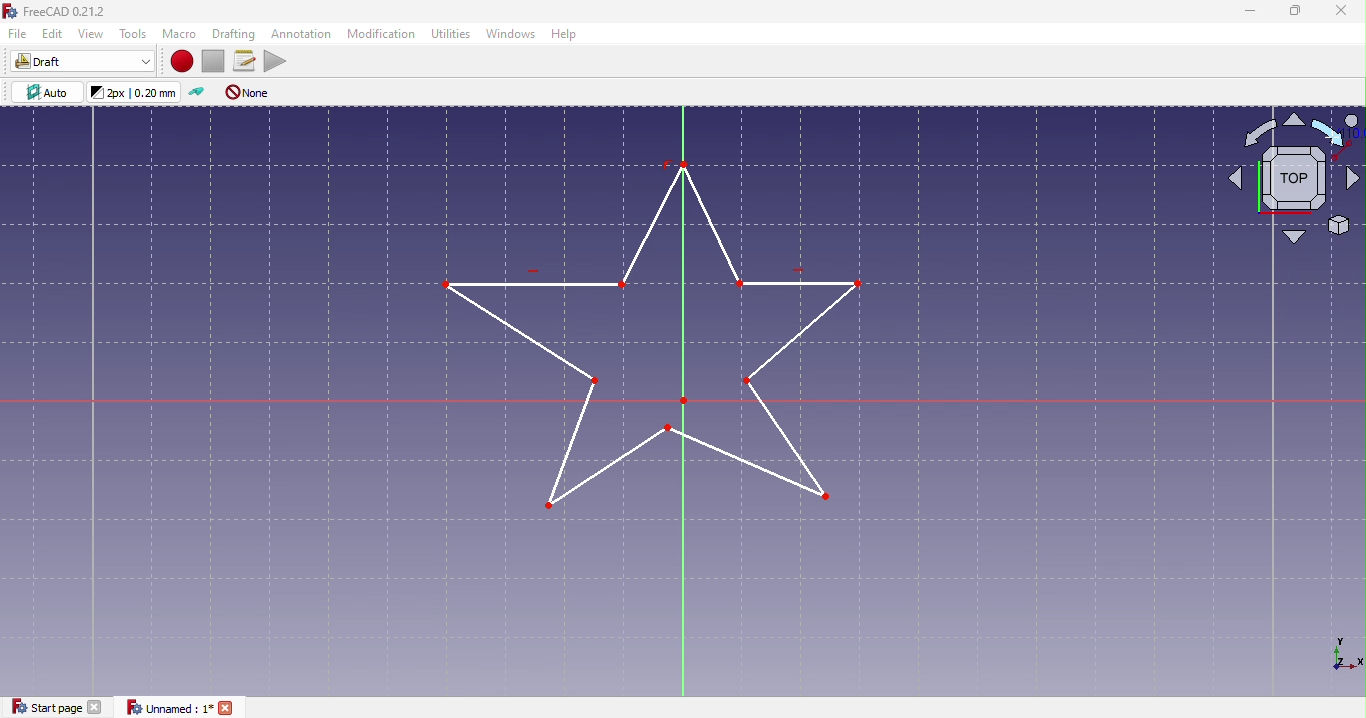 The width and height of the screenshot is (1366, 718). What do you see at coordinates (136, 92) in the screenshot?
I see `Change default style for current object` at bounding box center [136, 92].